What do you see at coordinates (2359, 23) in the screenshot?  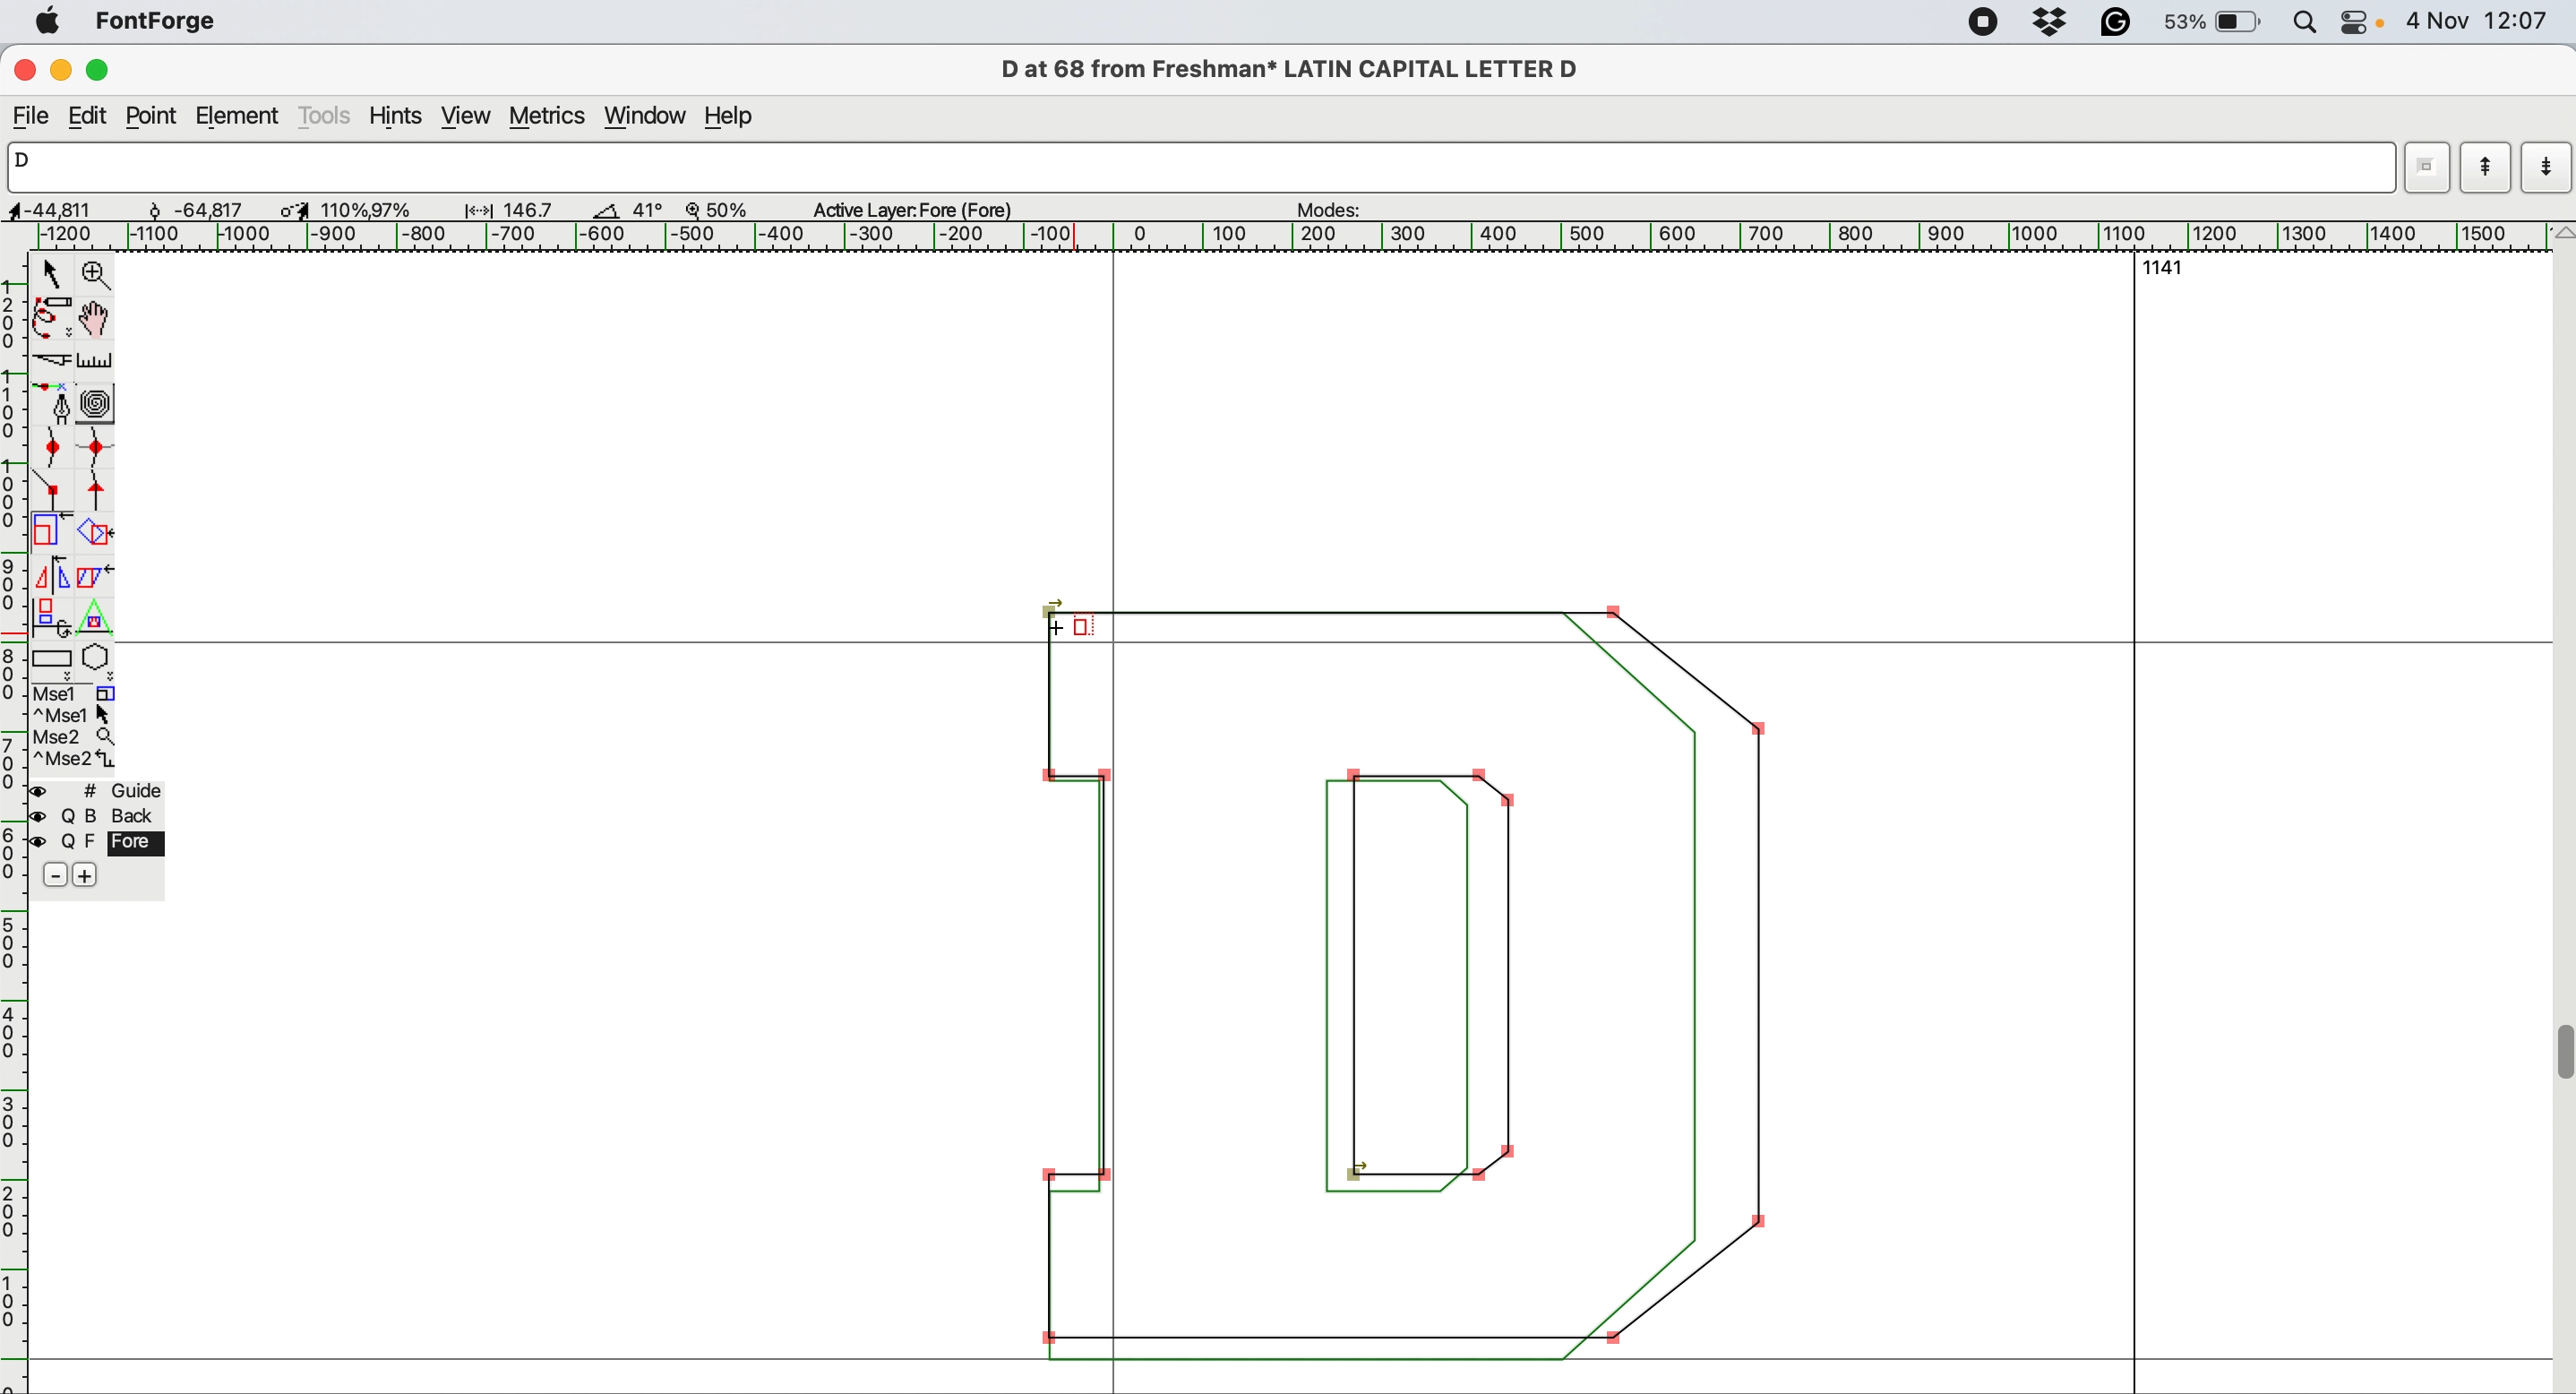 I see `control center` at bounding box center [2359, 23].